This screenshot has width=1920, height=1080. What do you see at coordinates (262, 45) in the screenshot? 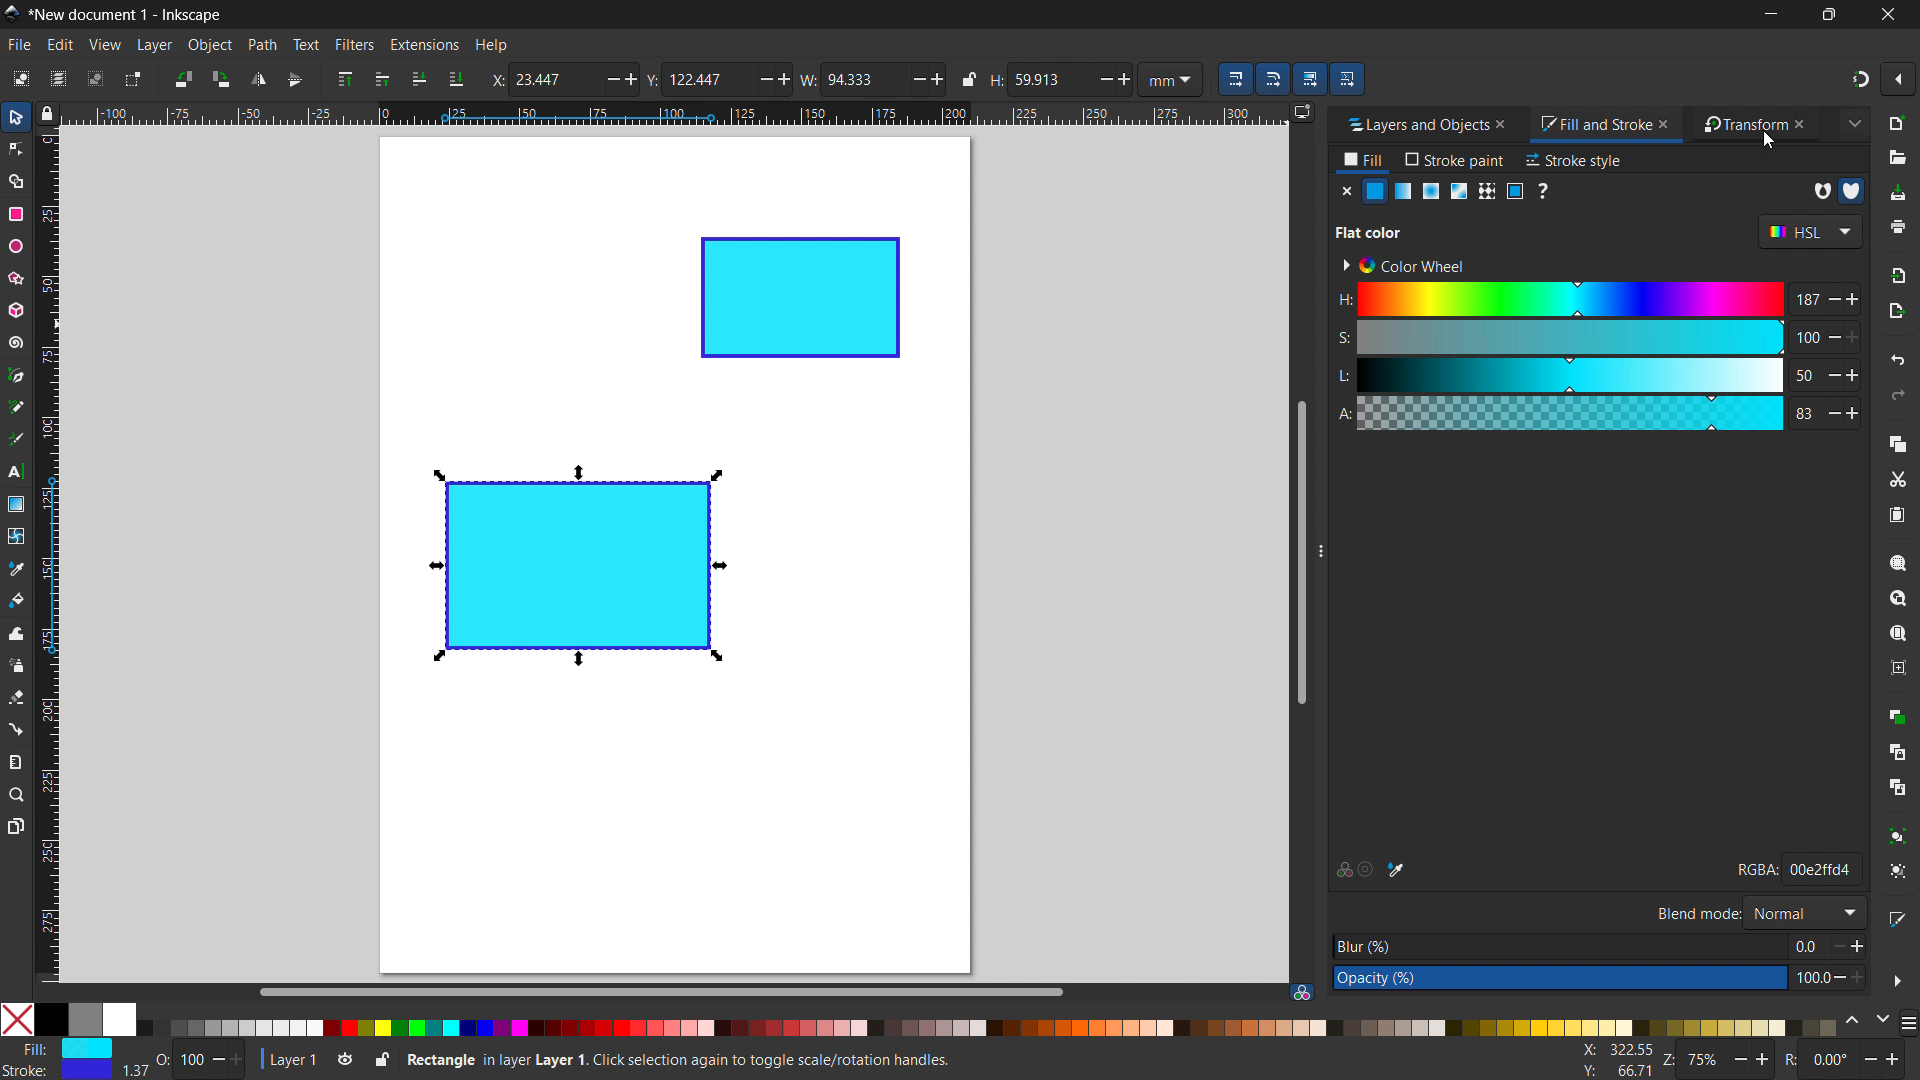
I see `path` at bounding box center [262, 45].